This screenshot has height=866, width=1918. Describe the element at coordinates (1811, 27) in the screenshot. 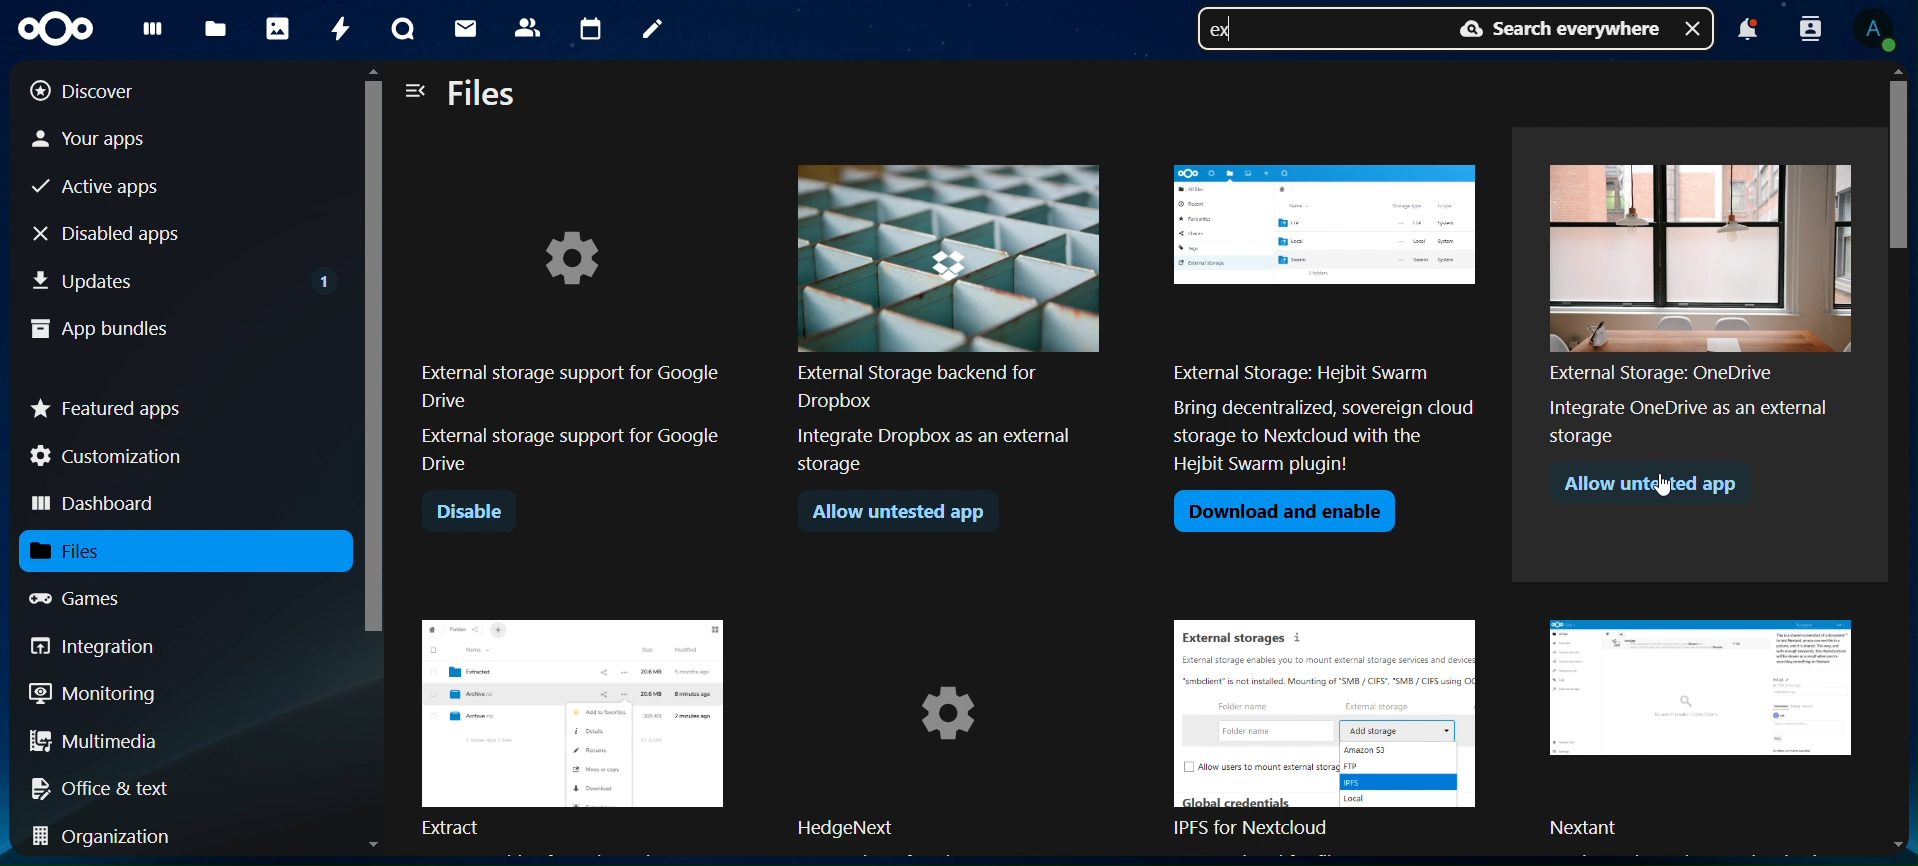

I see `search profile` at that location.